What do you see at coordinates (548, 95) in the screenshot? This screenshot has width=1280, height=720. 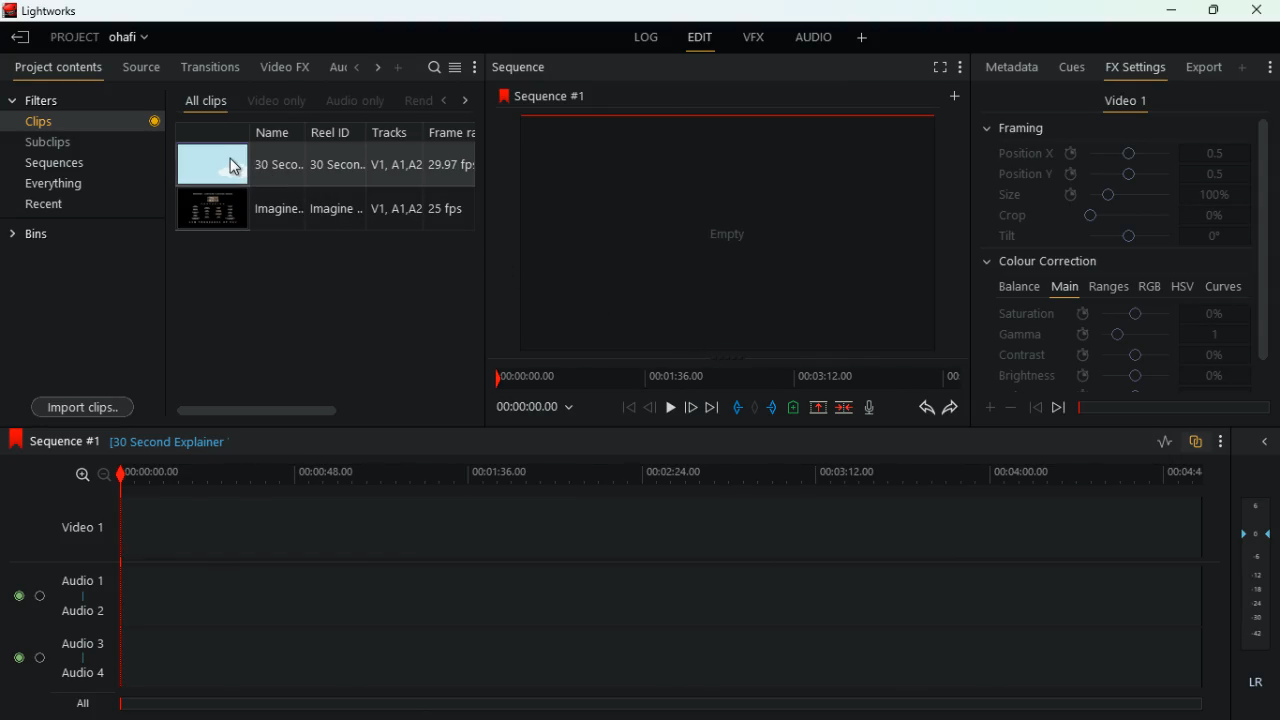 I see `sequence` at bounding box center [548, 95].